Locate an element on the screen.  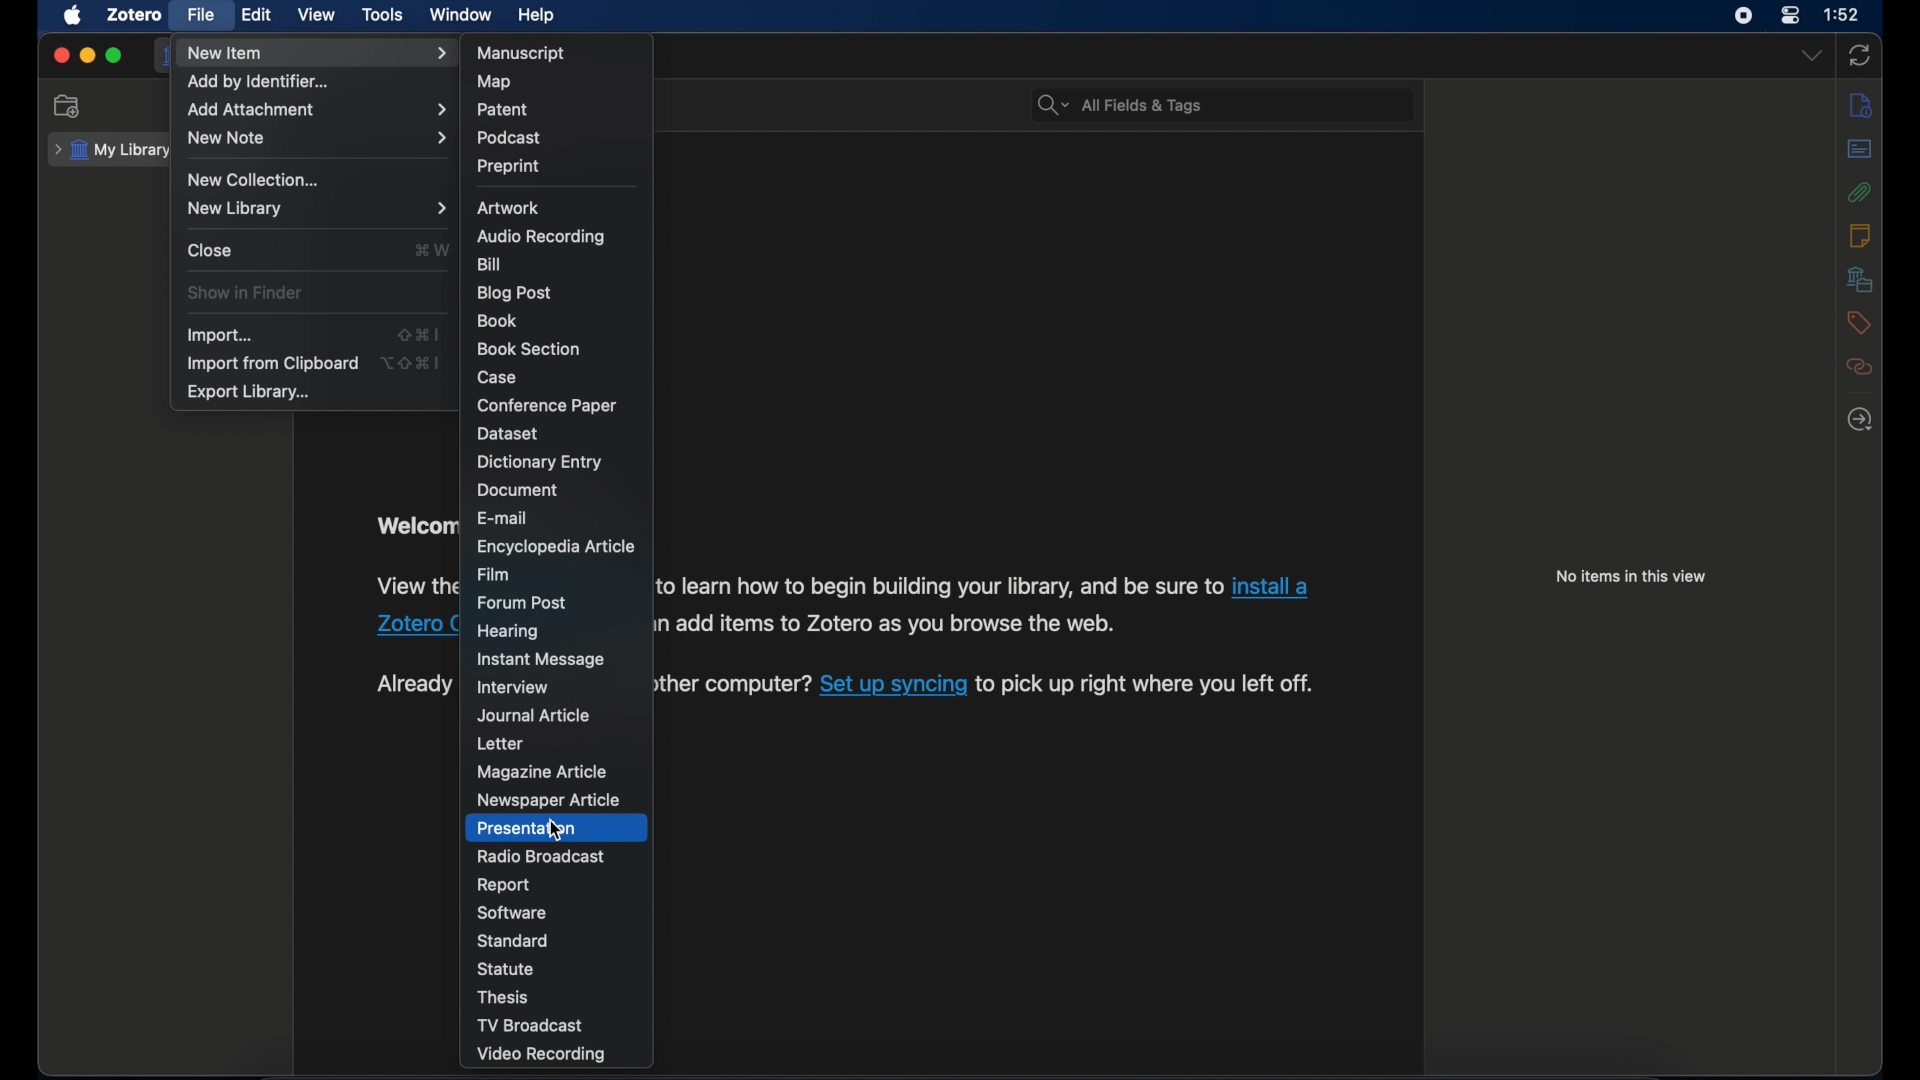
forum post is located at coordinates (523, 603).